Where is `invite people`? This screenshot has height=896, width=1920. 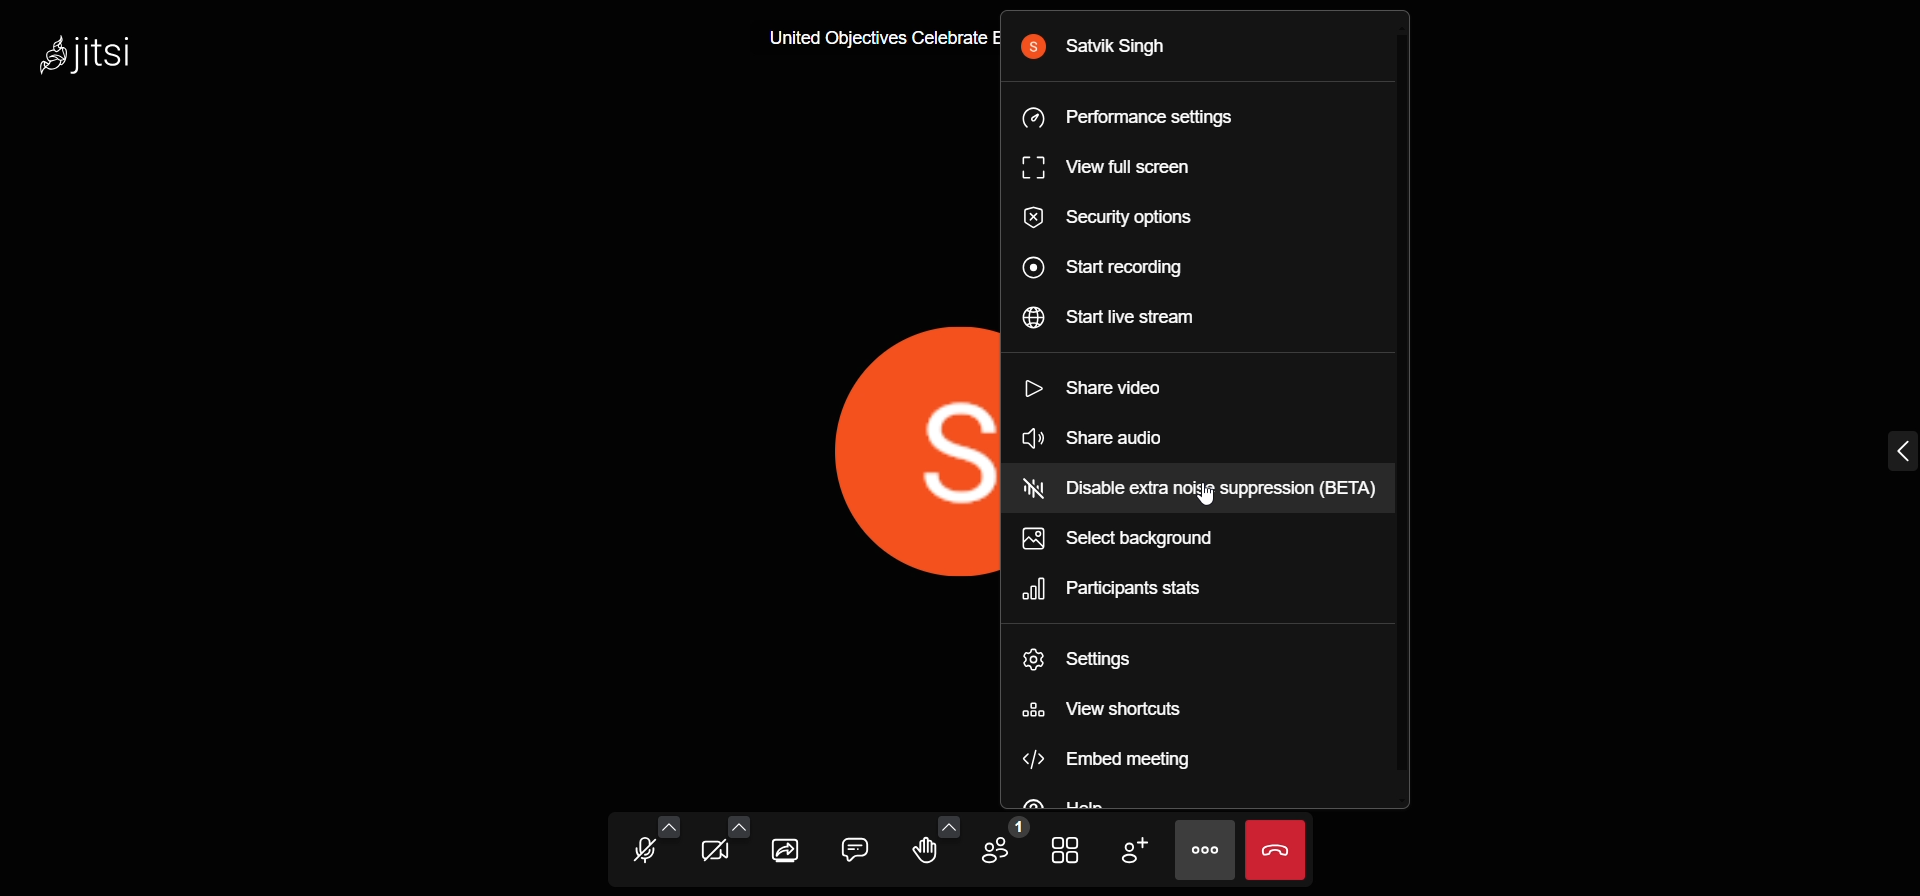
invite people is located at coordinates (1133, 849).